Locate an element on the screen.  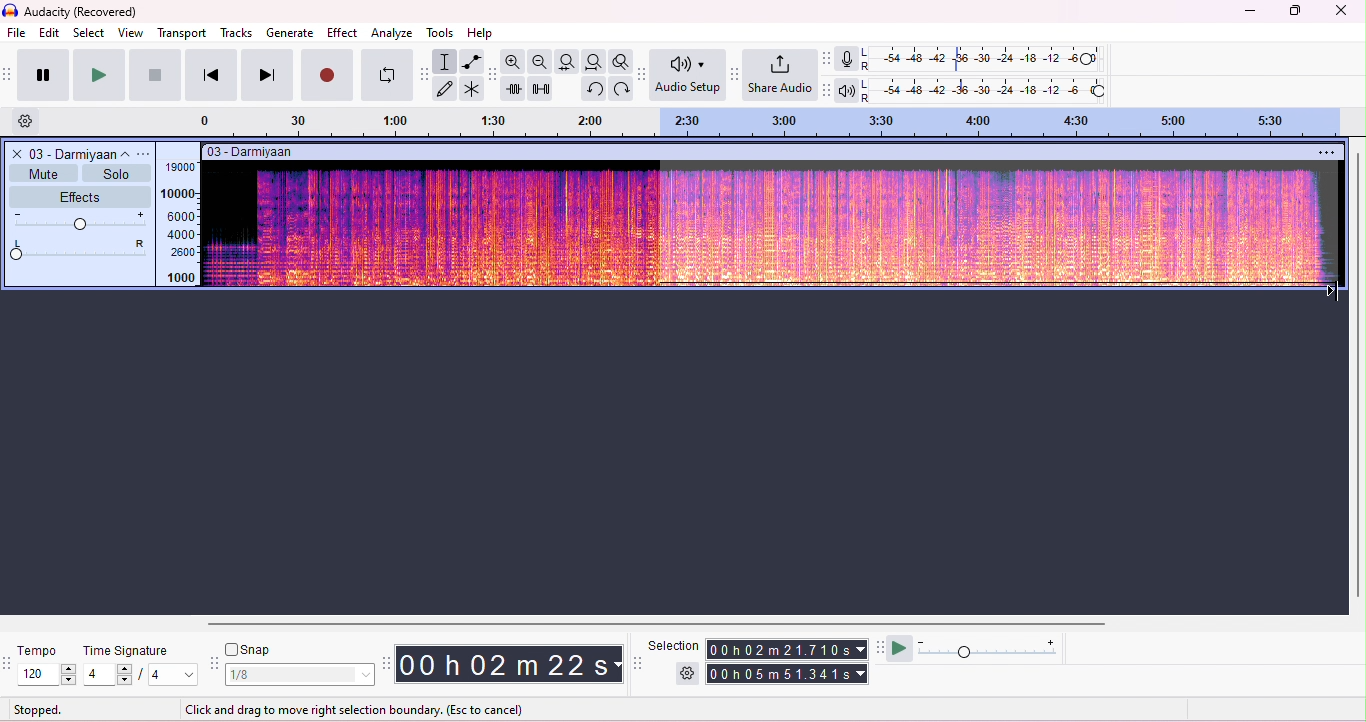
share audio tool bar is located at coordinates (736, 74).